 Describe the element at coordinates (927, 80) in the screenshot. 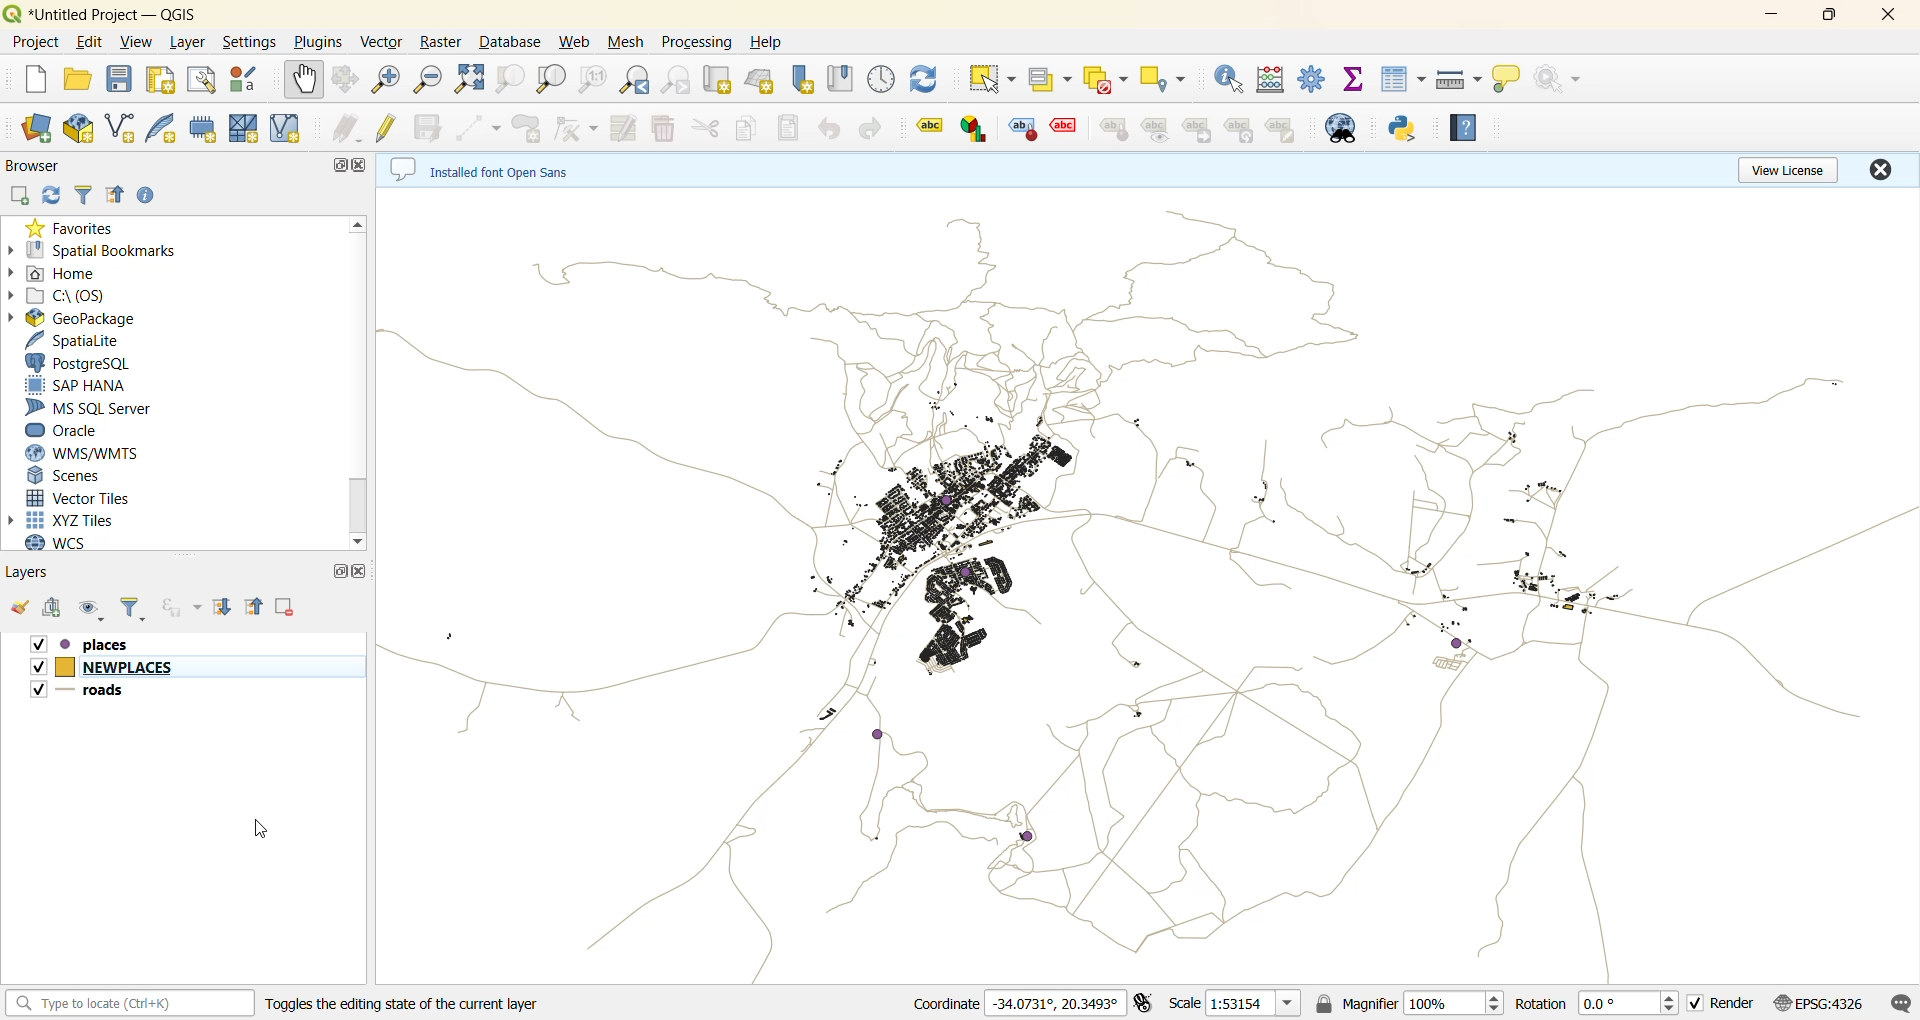

I see `refresh` at that location.